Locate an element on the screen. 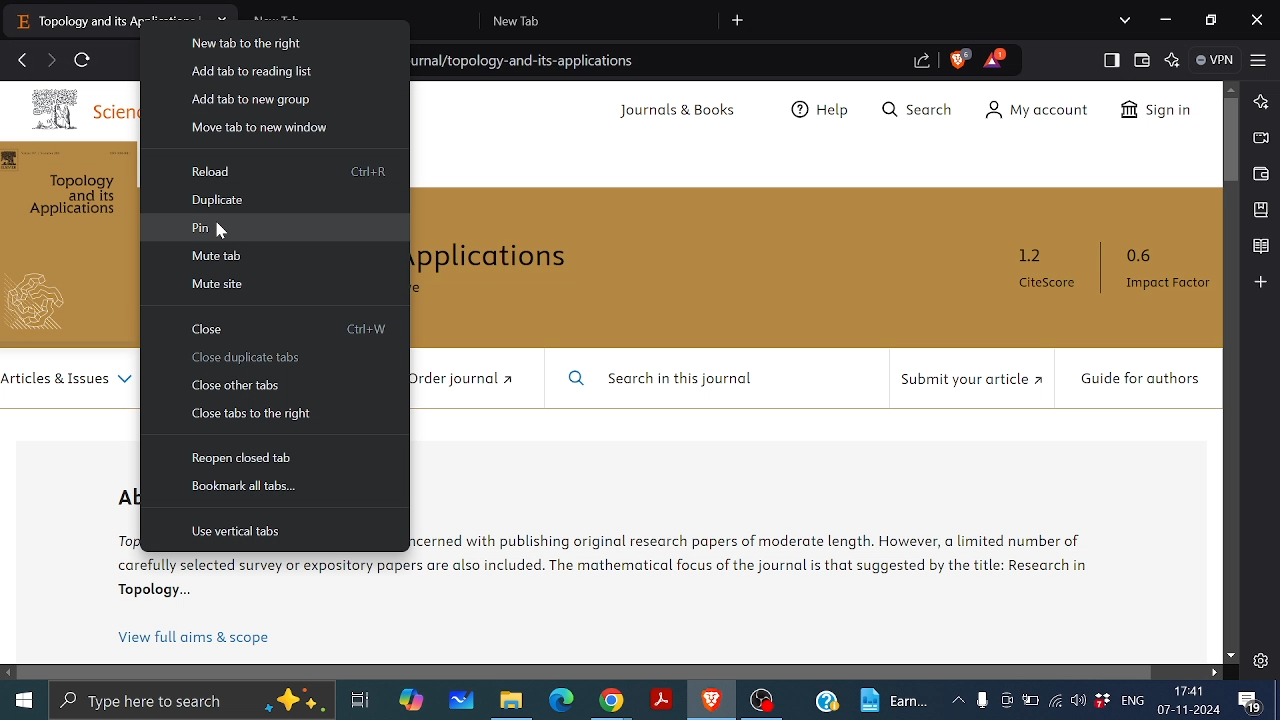 This screenshot has width=1280, height=720. Add a new tab is located at coordinates (739, 20).